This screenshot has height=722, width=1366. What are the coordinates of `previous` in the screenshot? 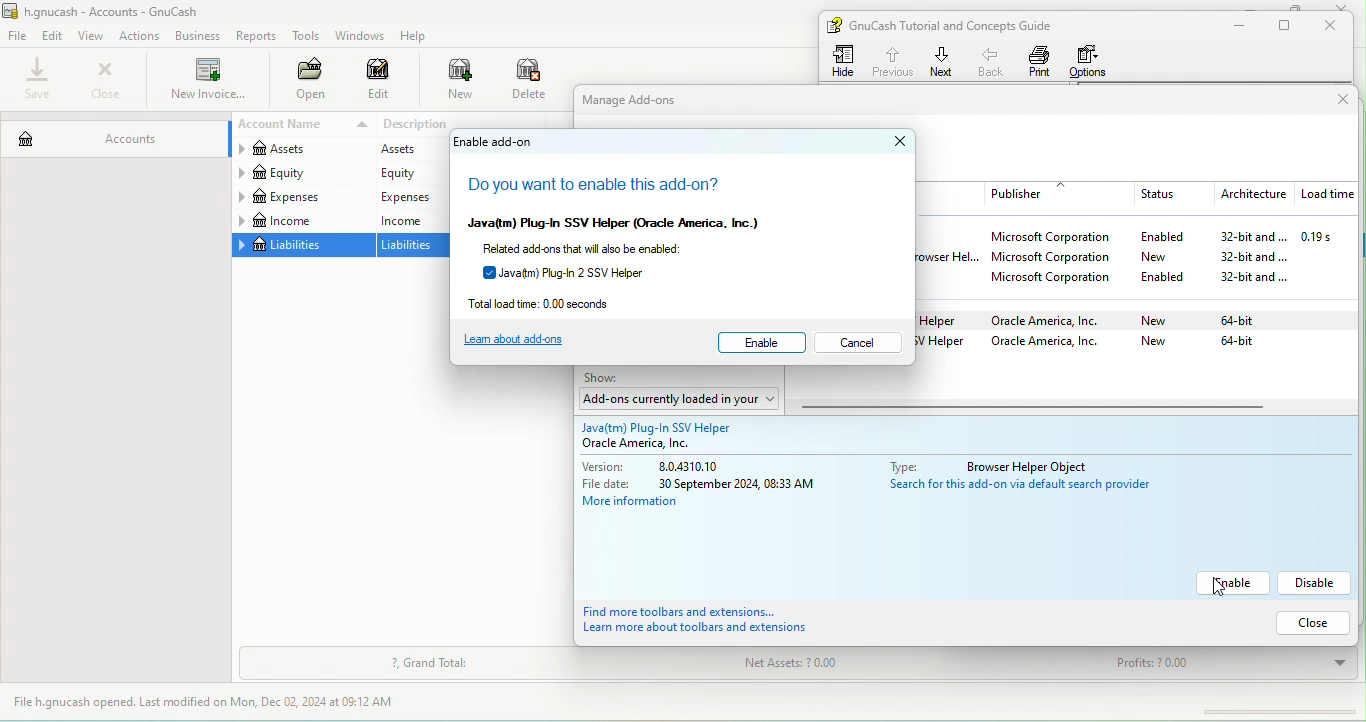 It's located at (891, 59).